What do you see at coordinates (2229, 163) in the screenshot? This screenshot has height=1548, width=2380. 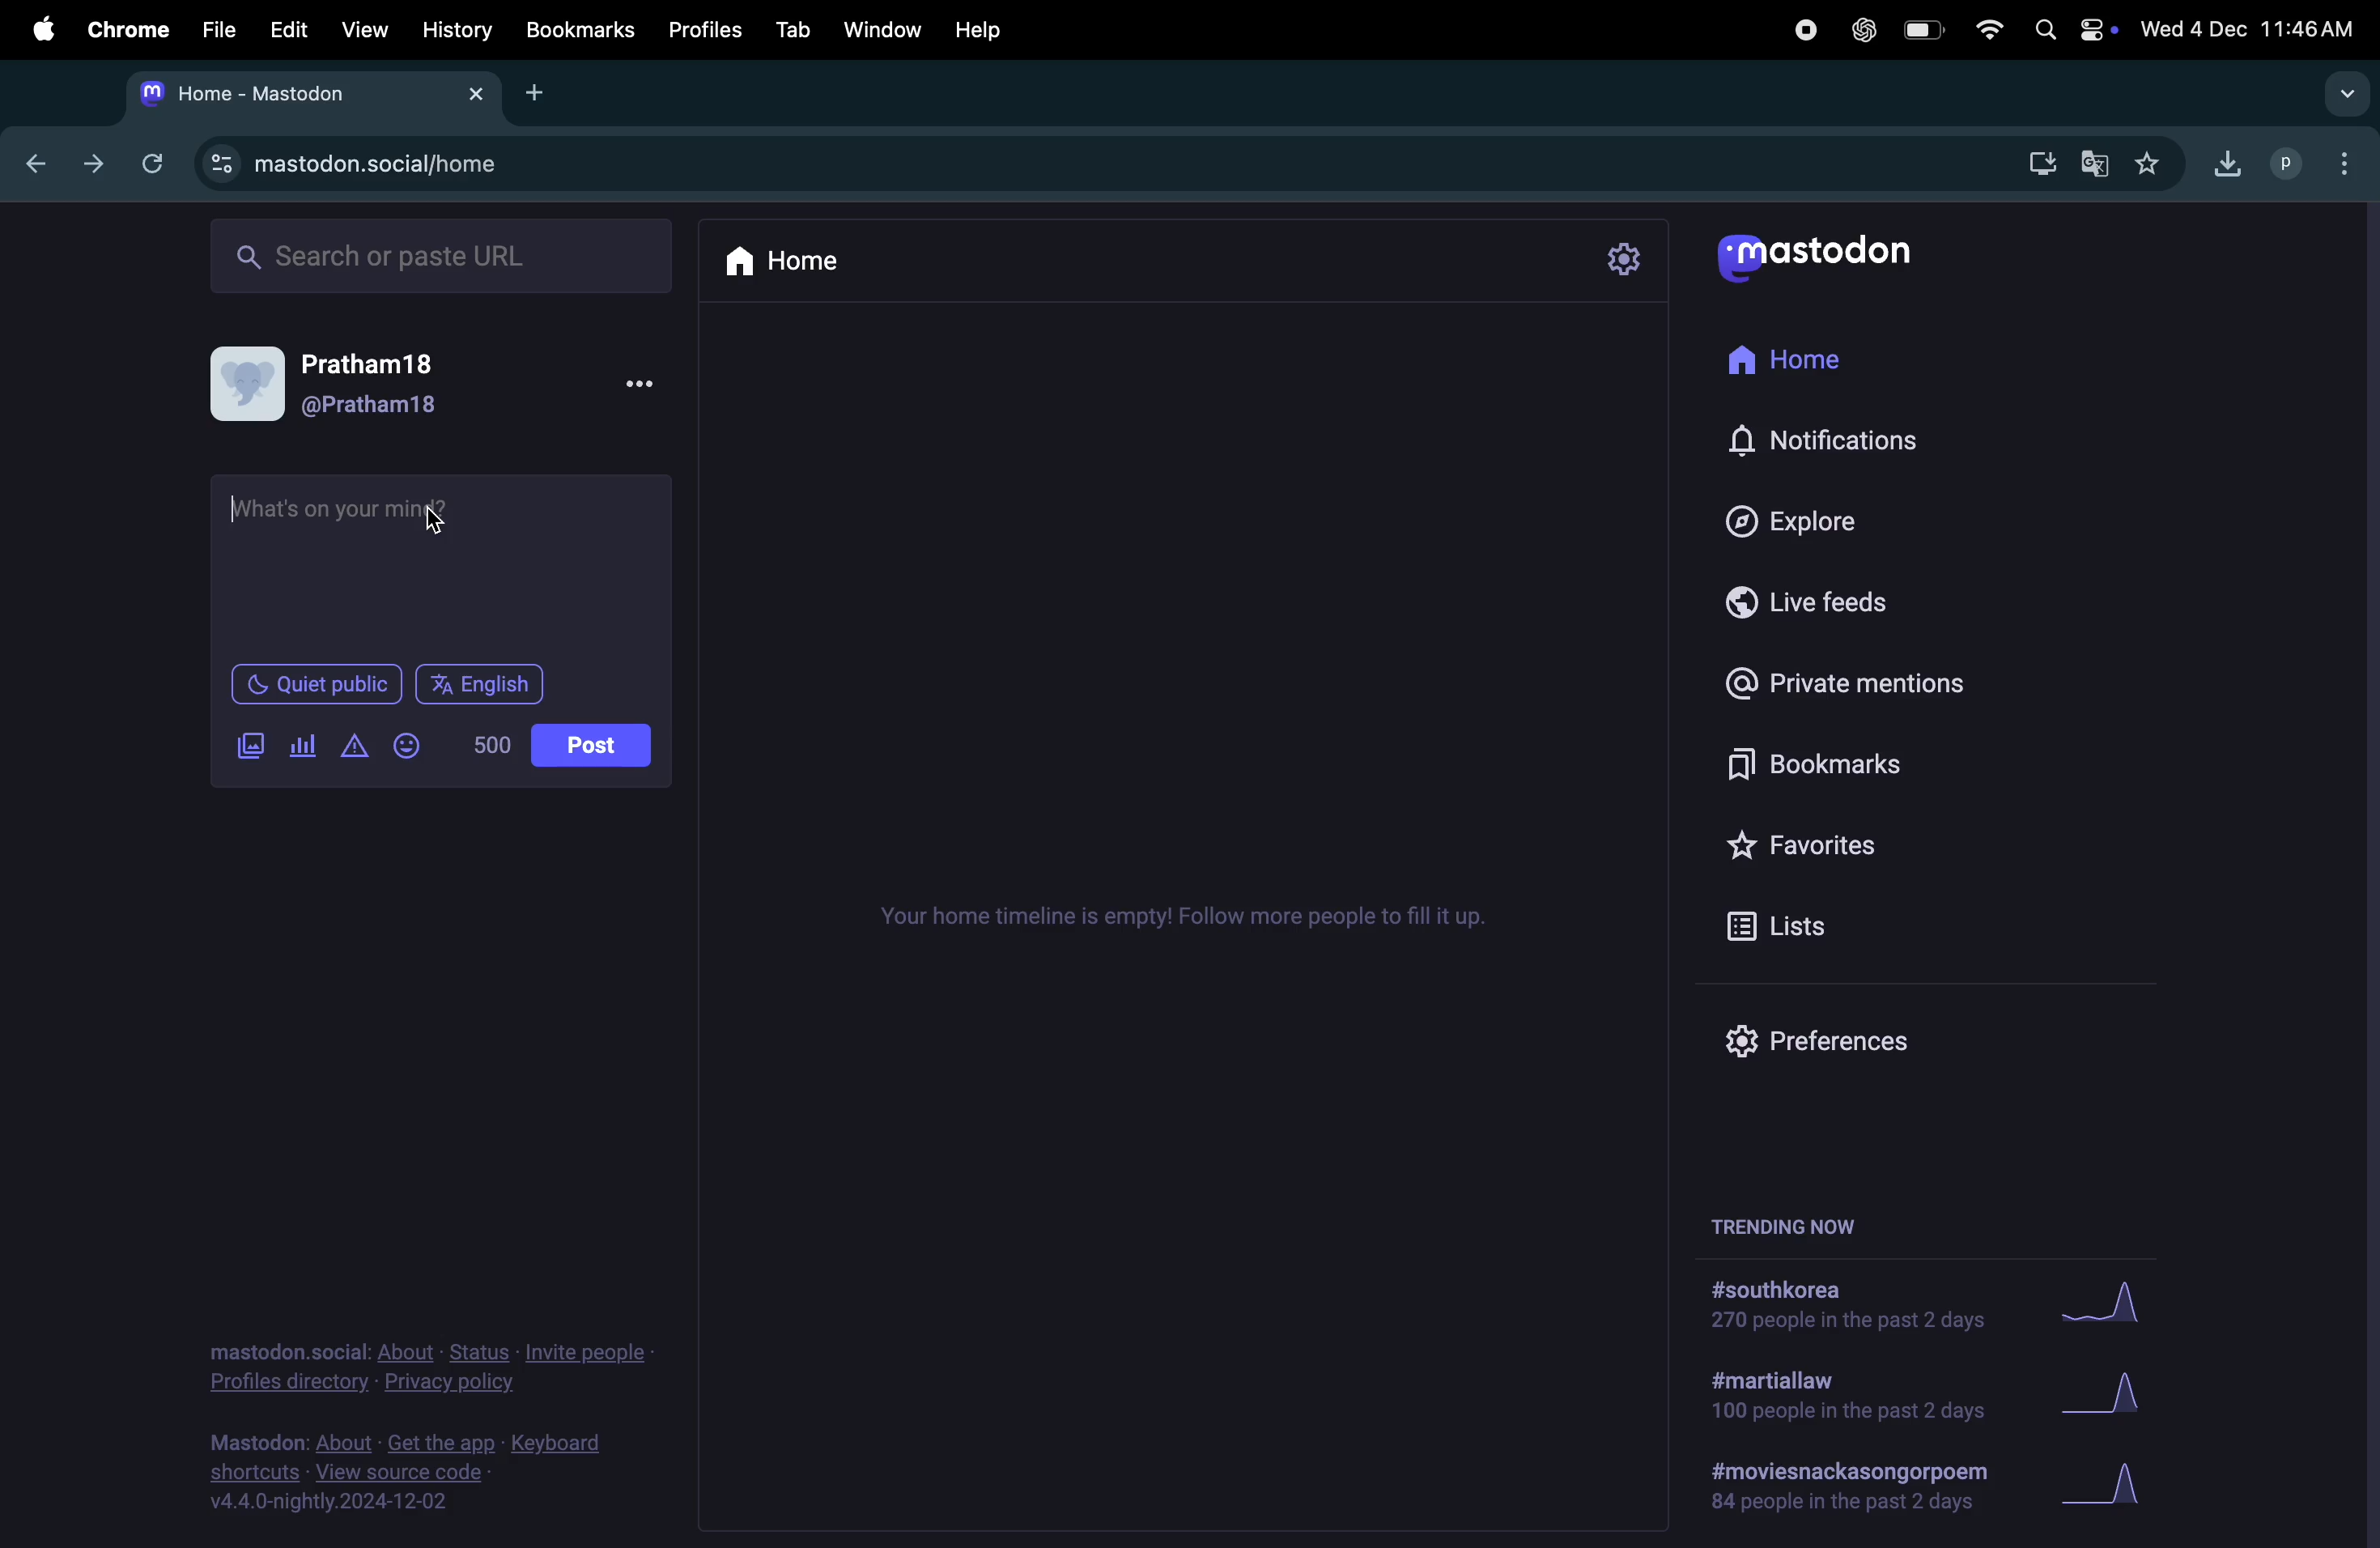 I see `downloads` at bounding box center [2229, 163].